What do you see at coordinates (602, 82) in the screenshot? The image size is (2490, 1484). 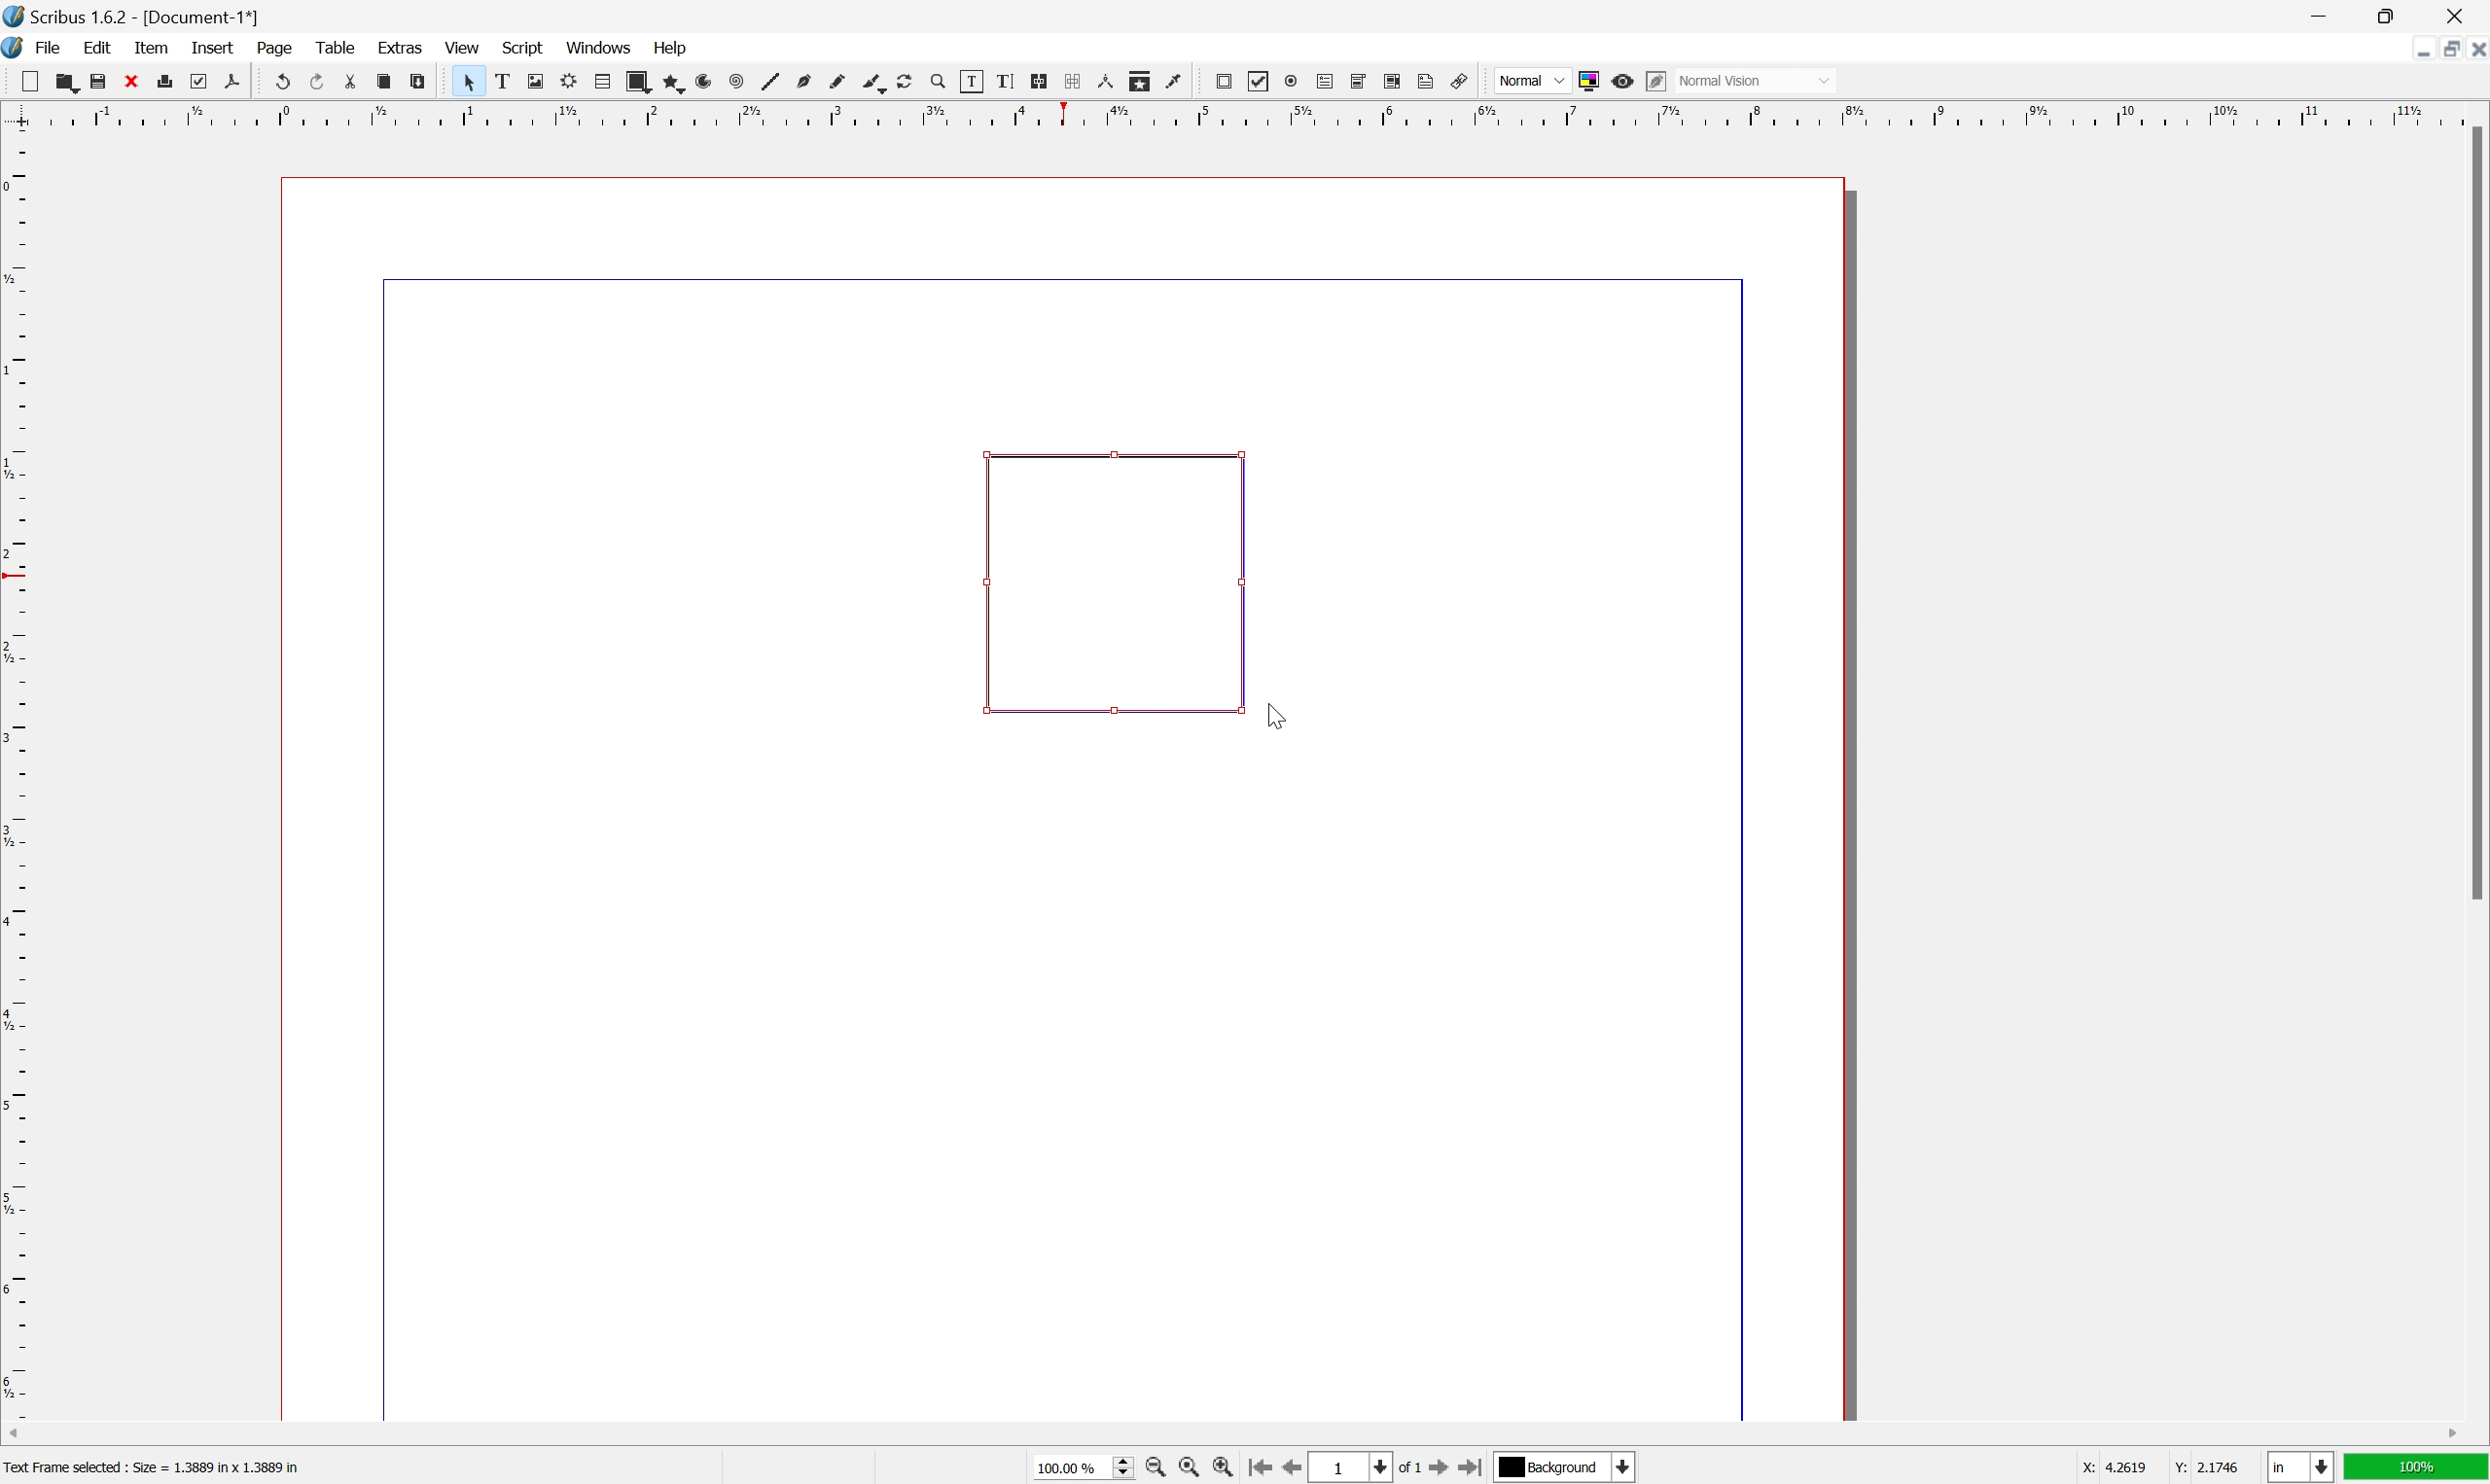 I see `table` at bounding box center [602, 82].